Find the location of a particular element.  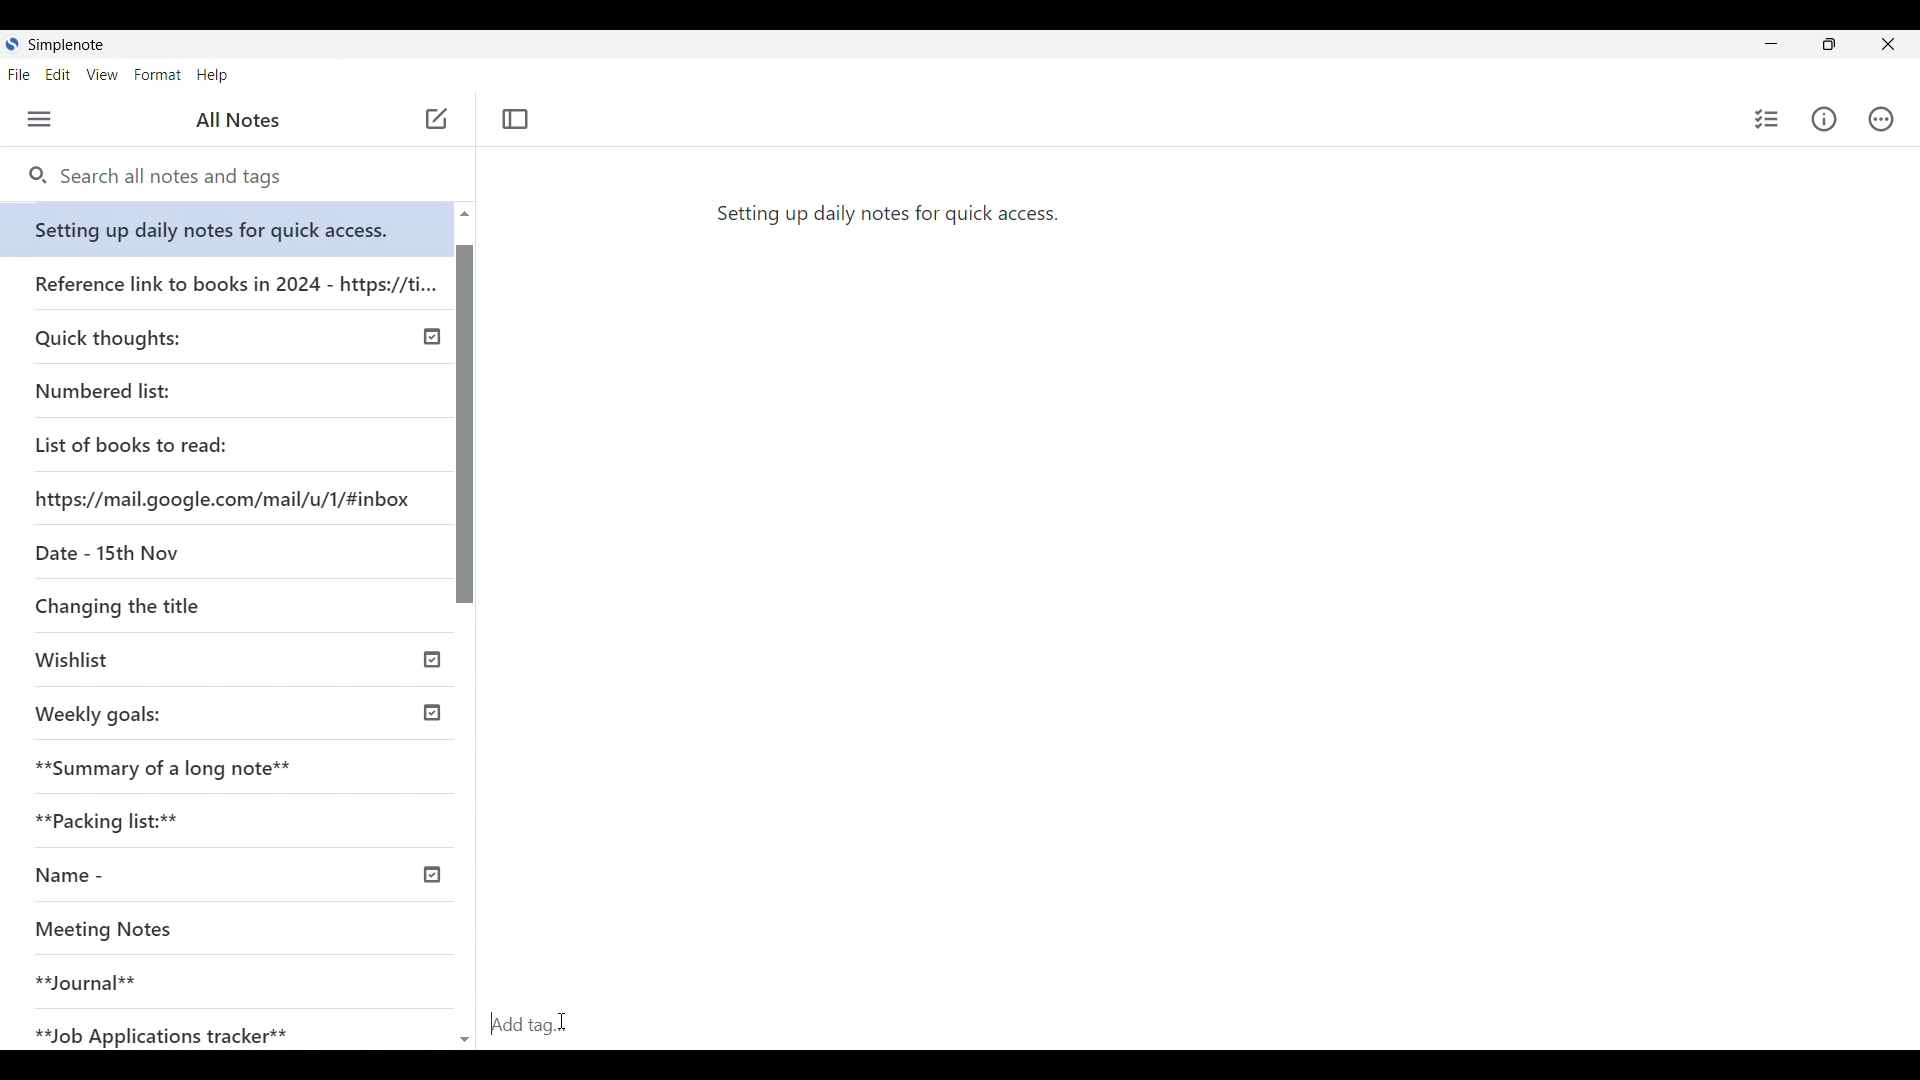

Quick slide to top is located at coordinates (464, 214).